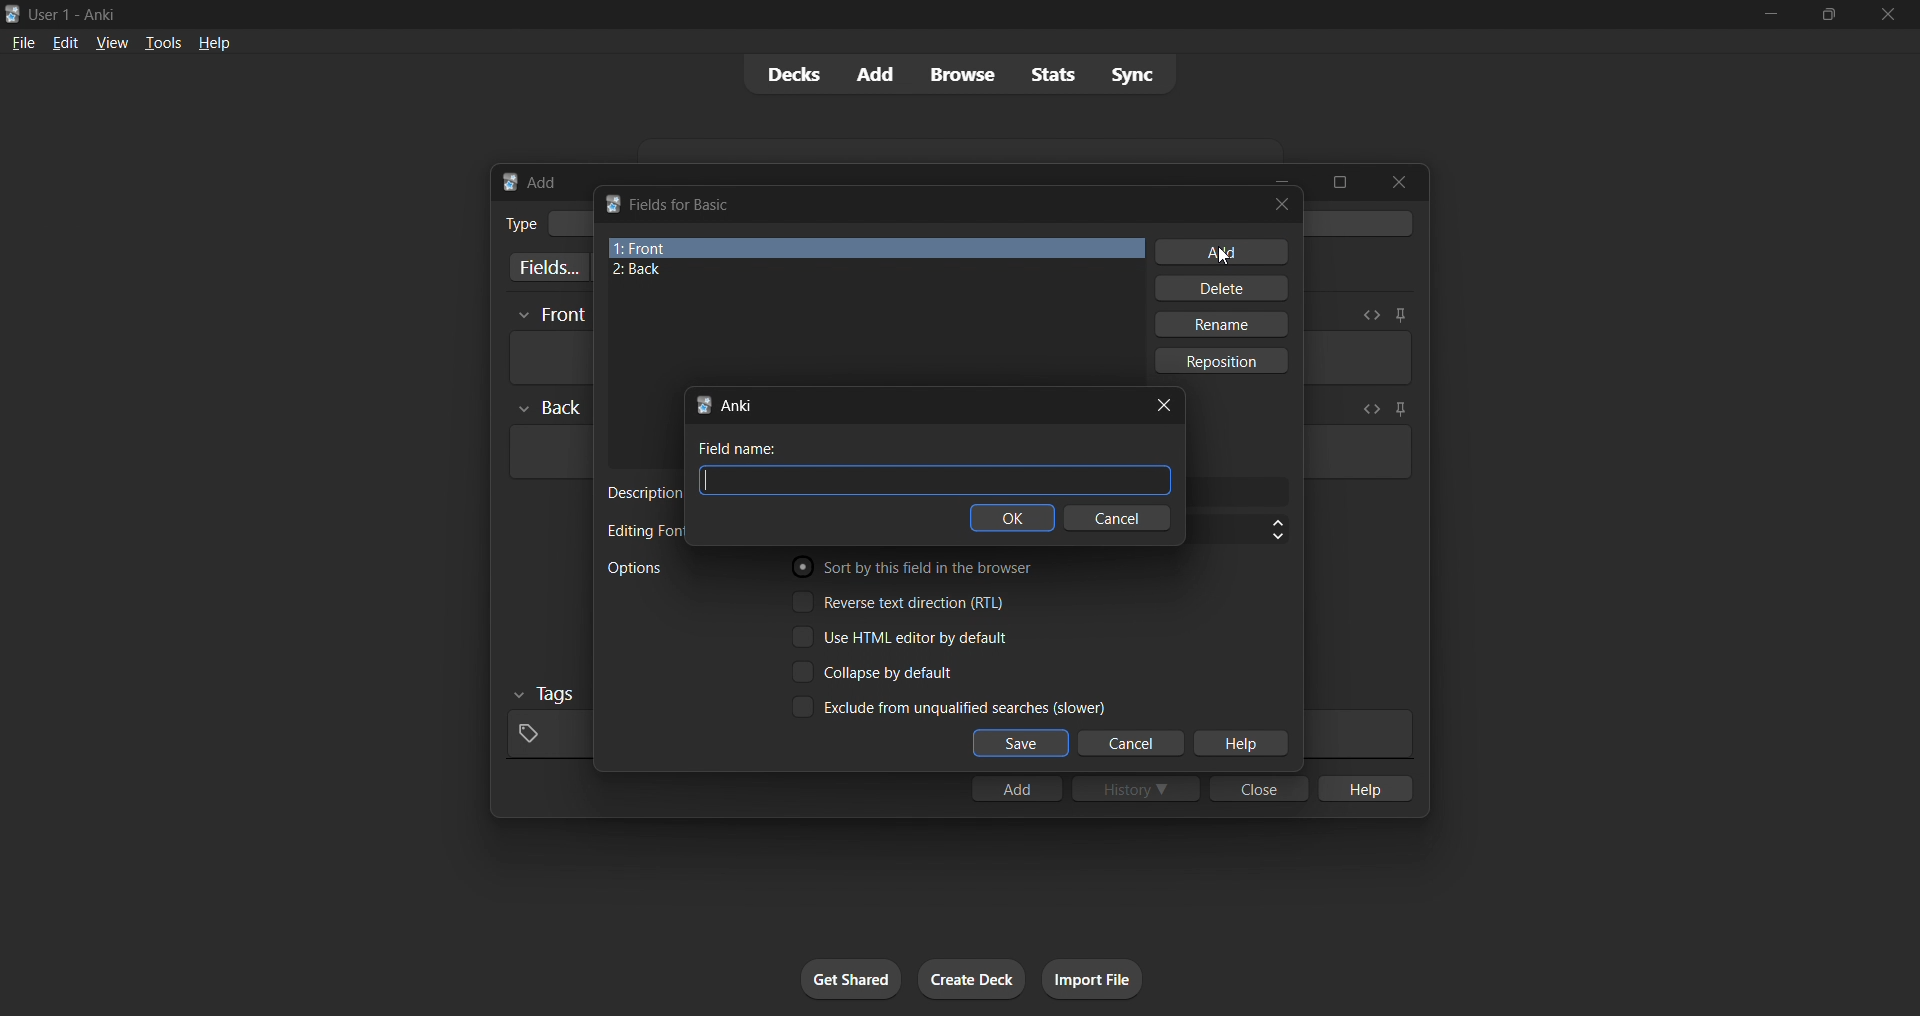 The image size is (1920, 1016). I want to click on customize fields title bar, so click(683, 205).